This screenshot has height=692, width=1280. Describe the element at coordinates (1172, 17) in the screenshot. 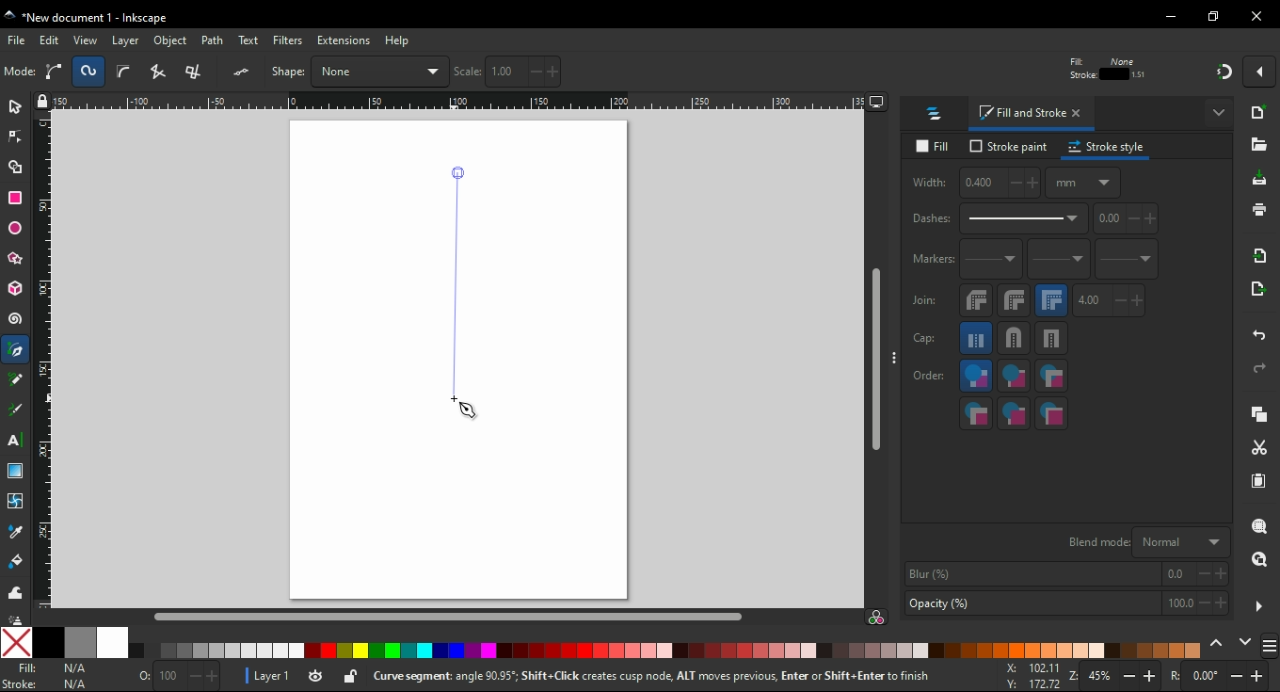

I see `minimize` at that location.